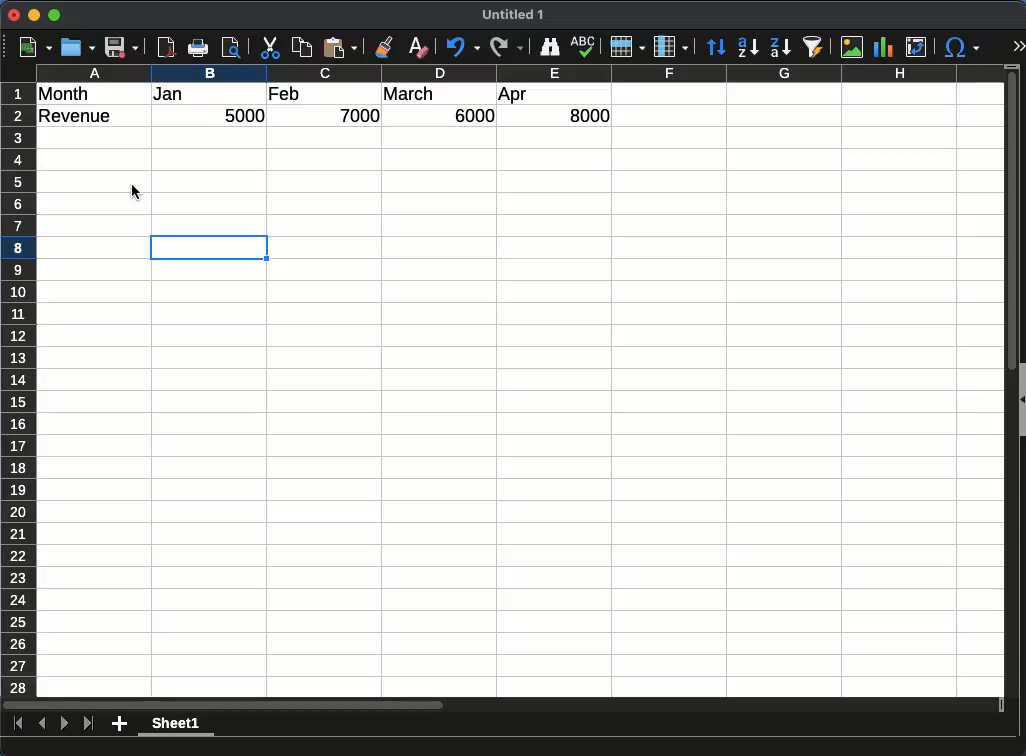  I want to click on cut, so click(270, 47).